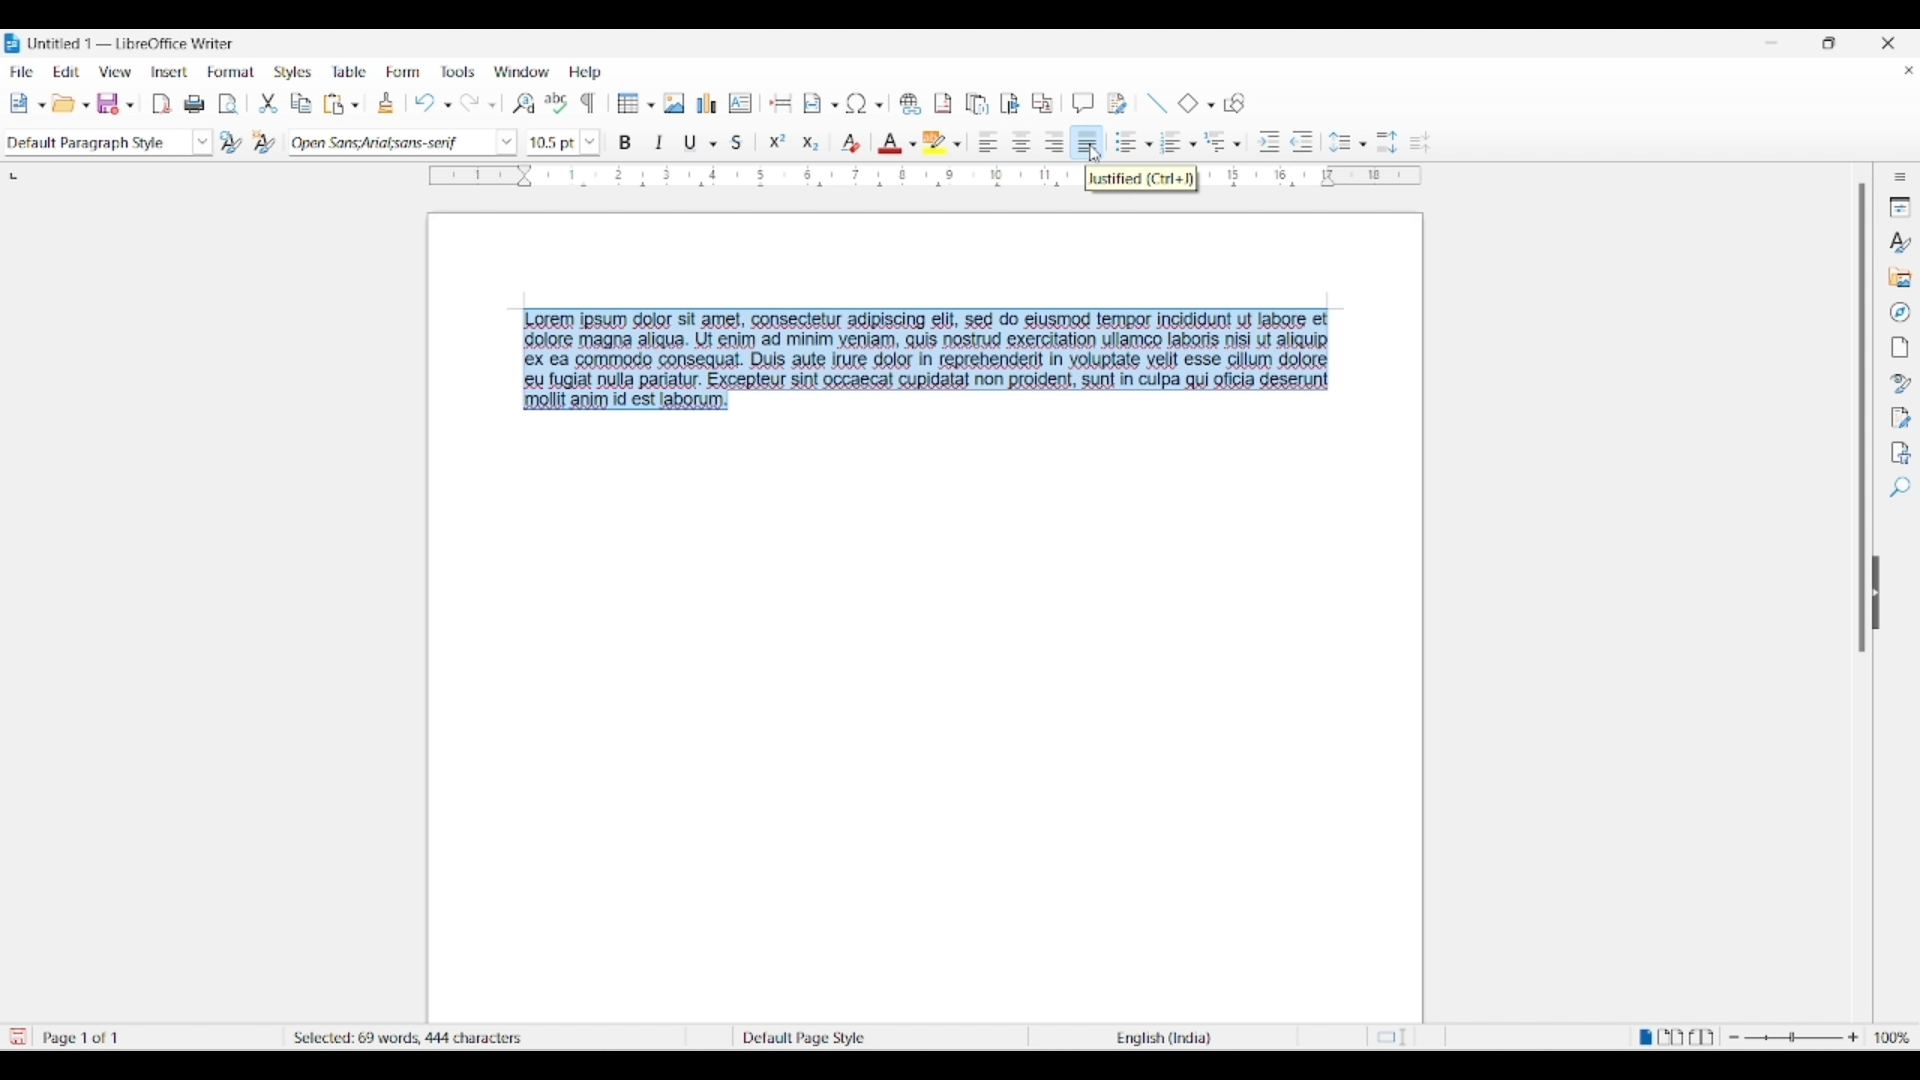 The image size is (1920, 1080). I want to click on Cut, so click(268, 103).